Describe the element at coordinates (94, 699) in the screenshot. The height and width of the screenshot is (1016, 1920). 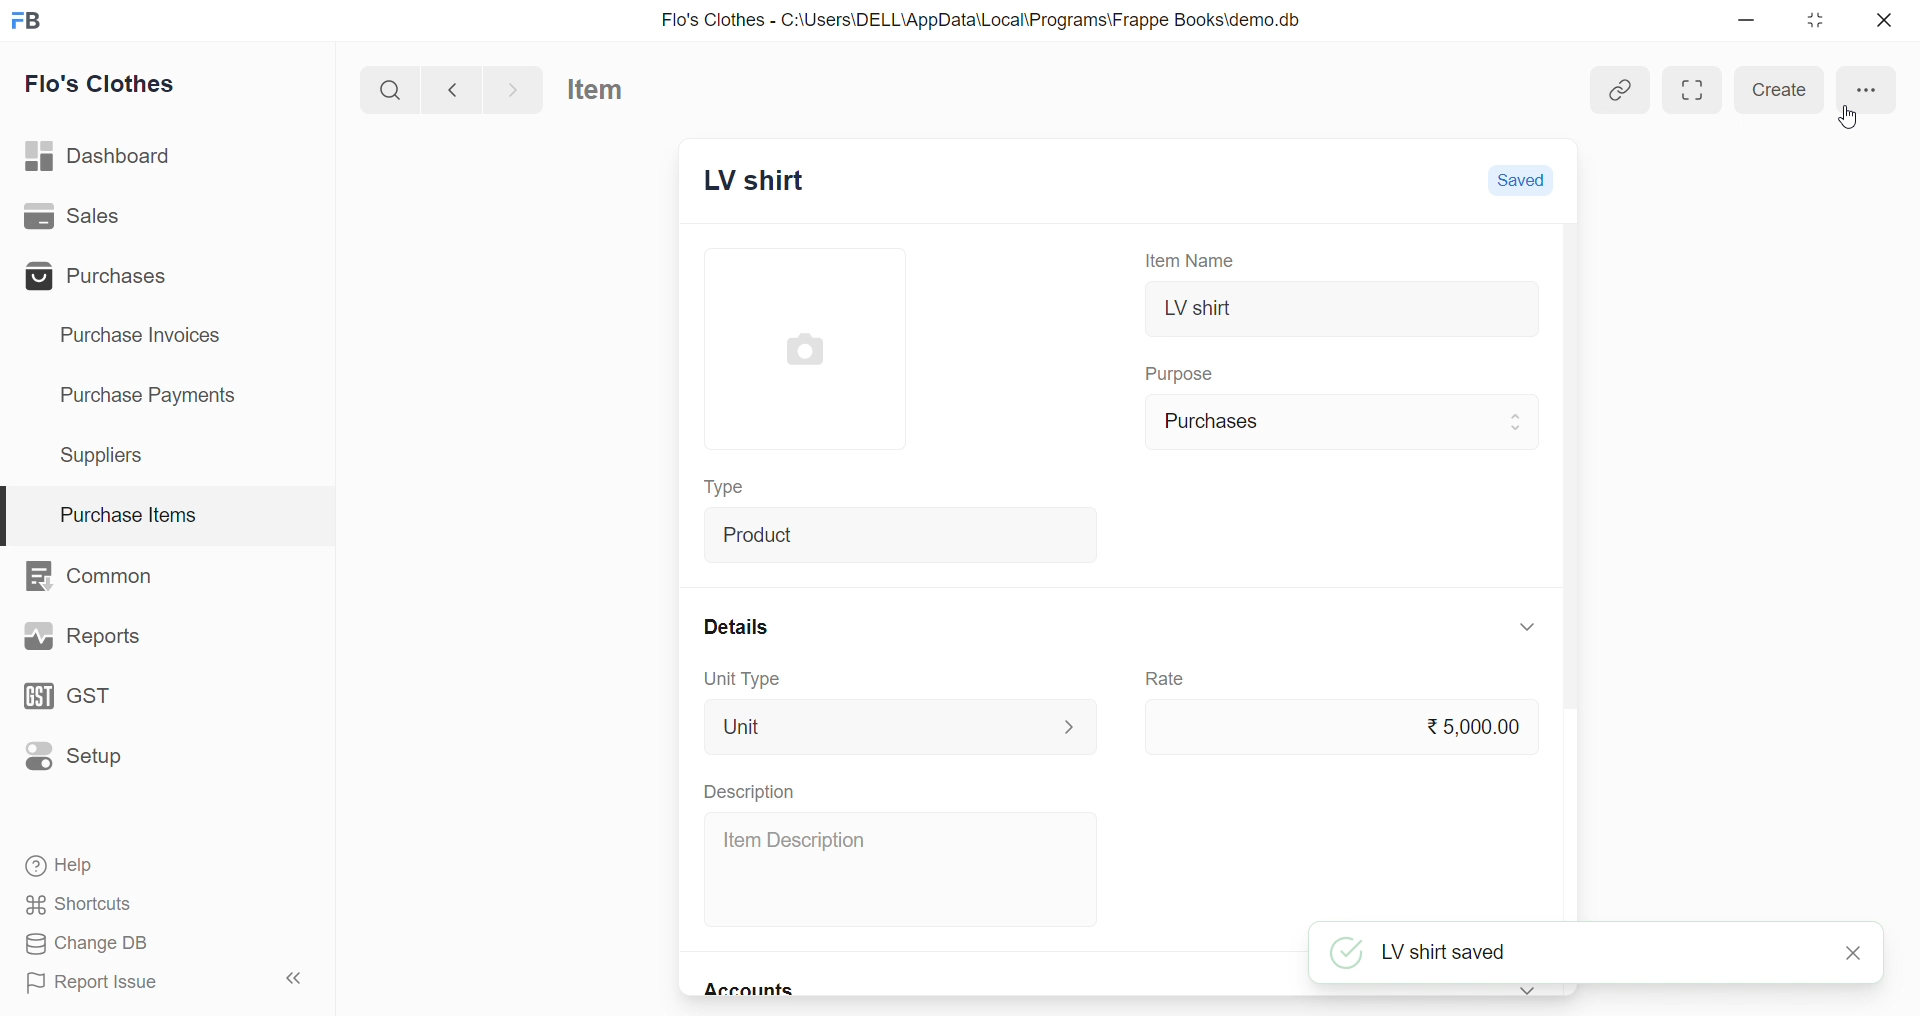
I see `GST` at that location.